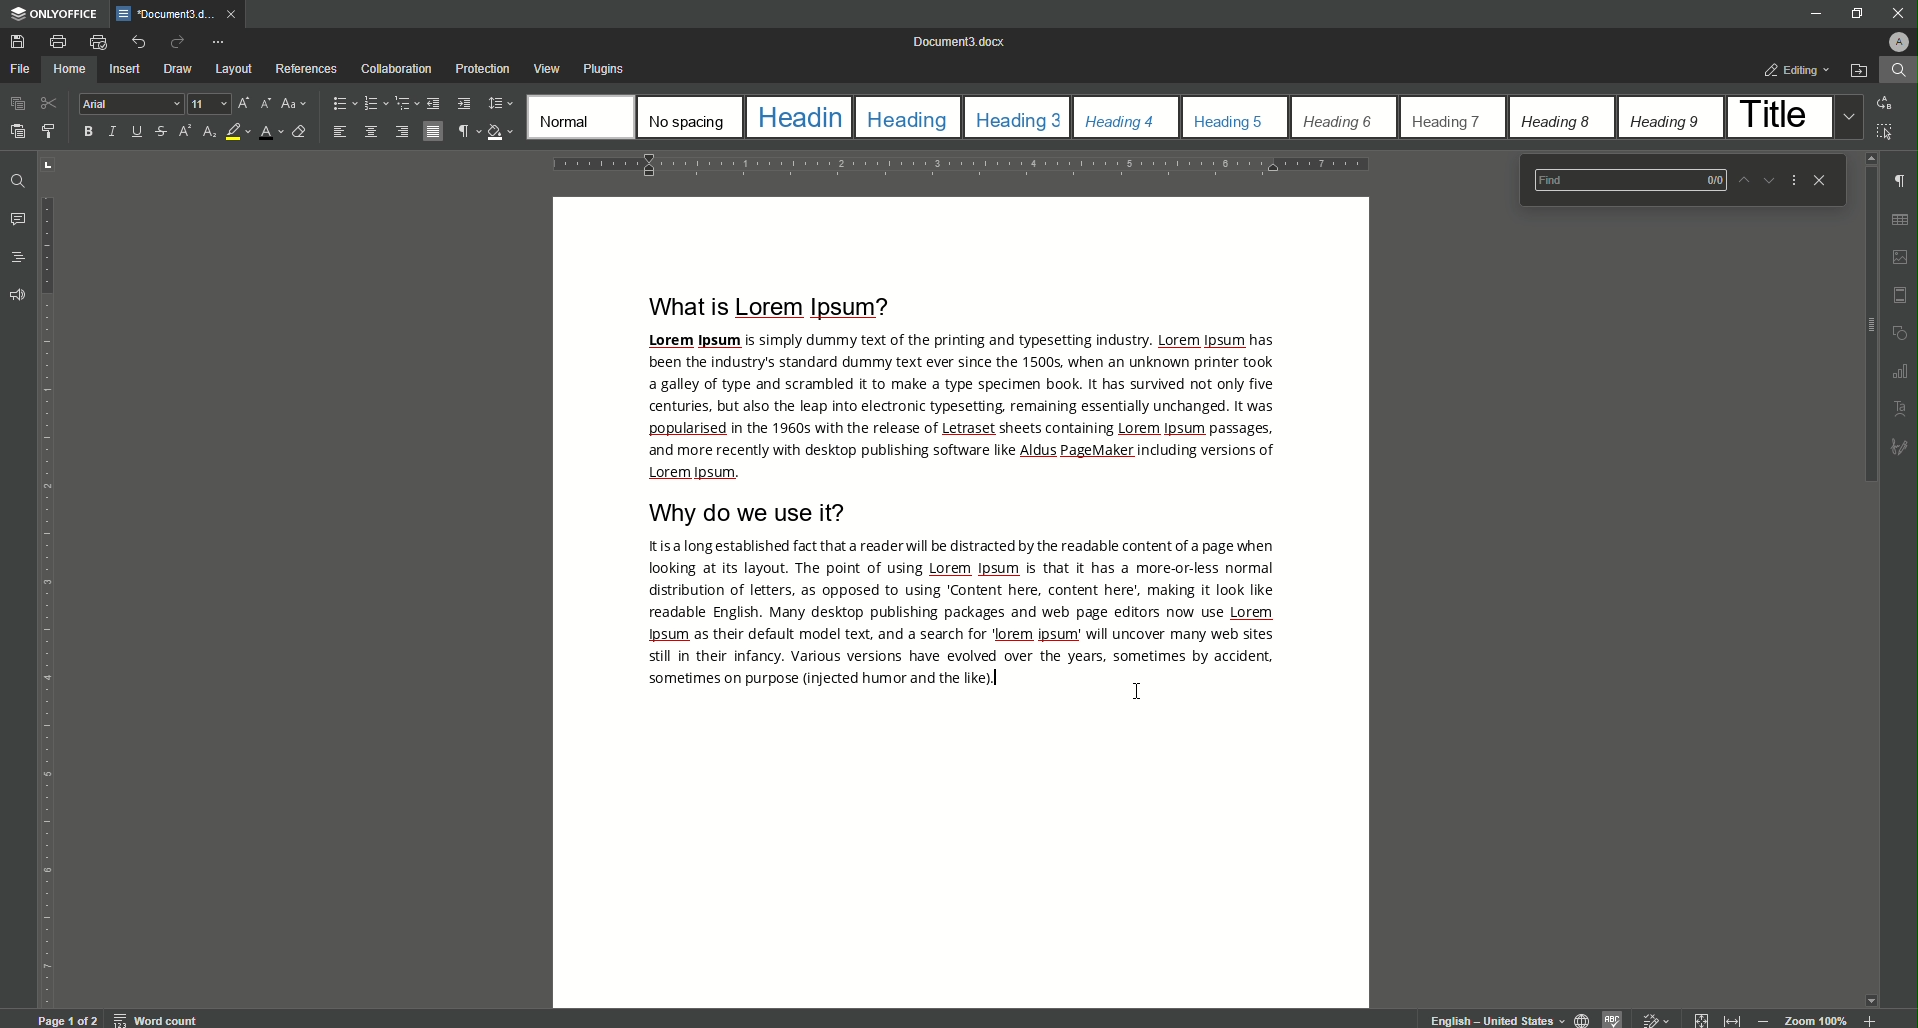 The width and height of the screenshot is (1918, 1028). What do you see at coordinates (15, 104) in the screenshot?
I see `Copy` at bounding box center [15, 104].